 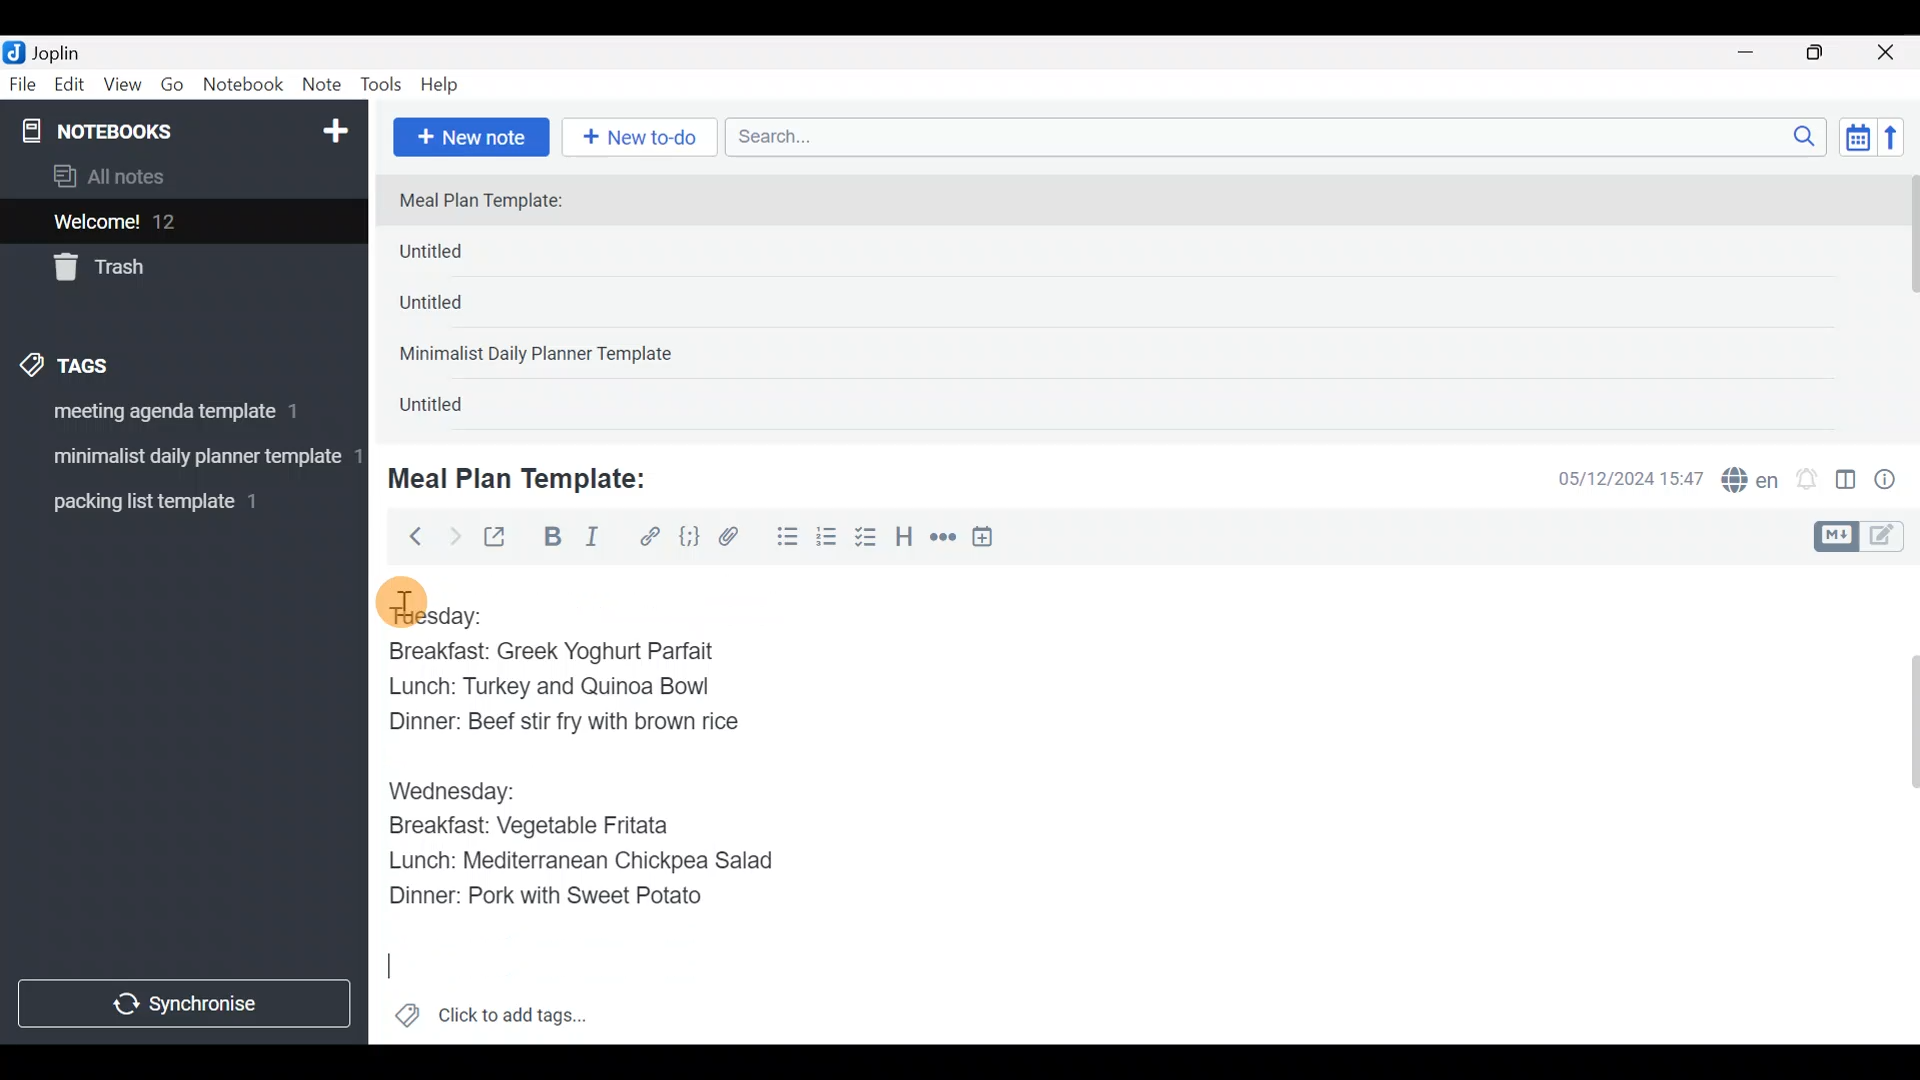 I want to click on Note, so click(x=326, y=86).